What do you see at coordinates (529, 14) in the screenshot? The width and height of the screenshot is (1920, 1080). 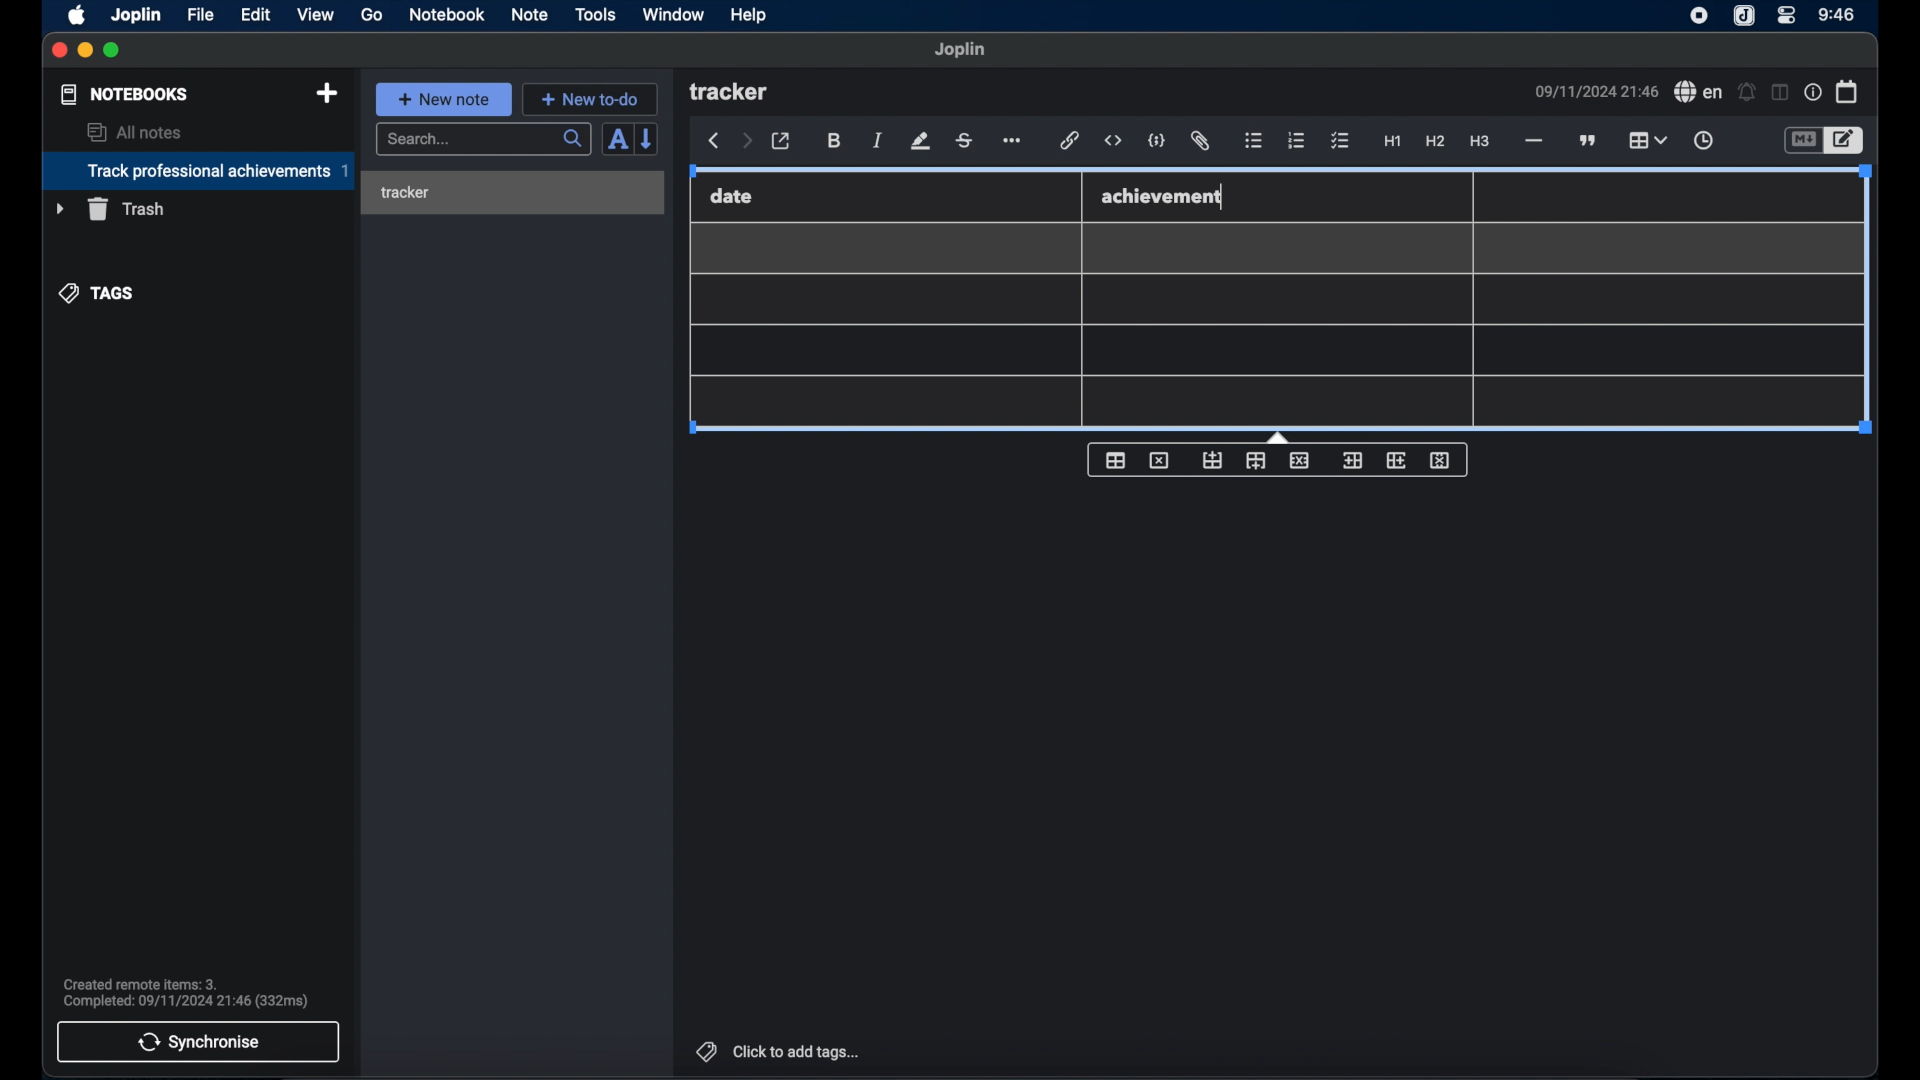 I see `note` at bounding box center [529, 14].